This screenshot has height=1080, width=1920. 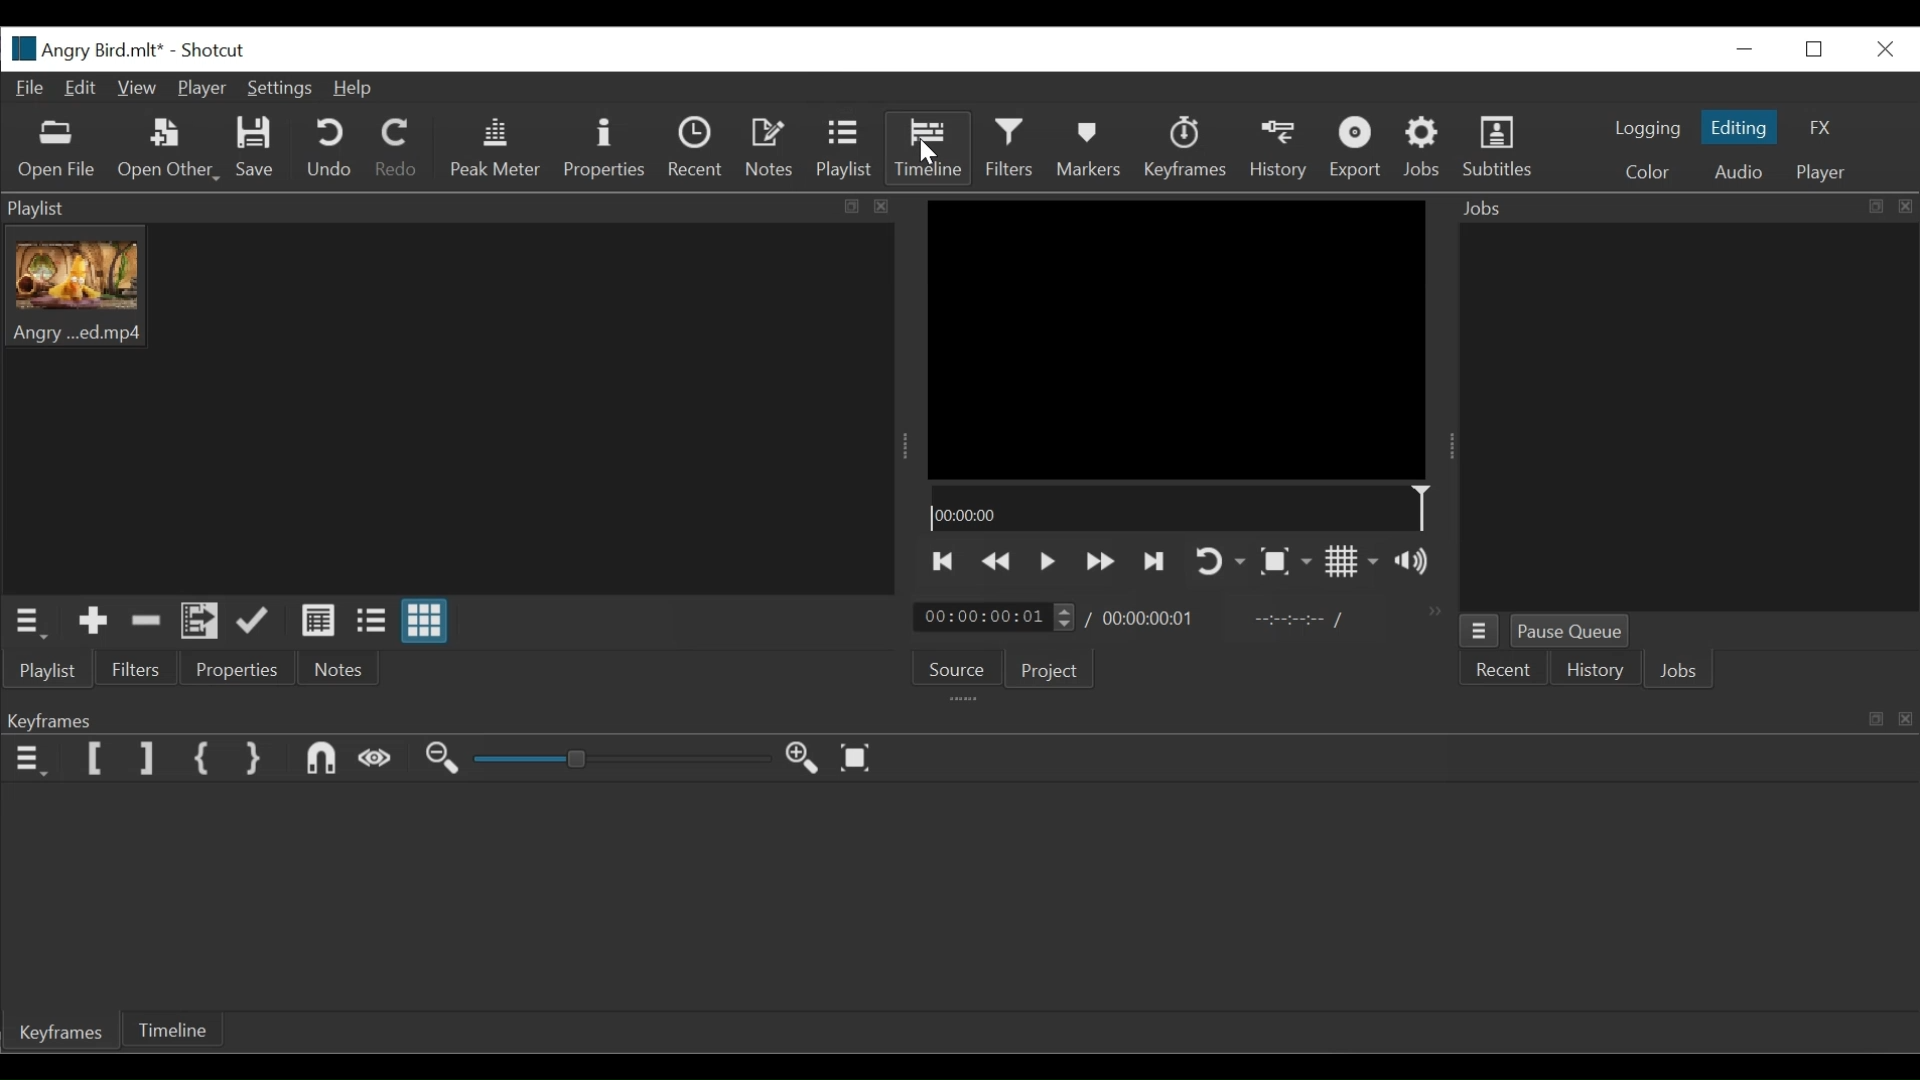 What do you see at coordinates (1648, 170) in the screenshot?
I see `Color` at bounding box center [1648, 170].